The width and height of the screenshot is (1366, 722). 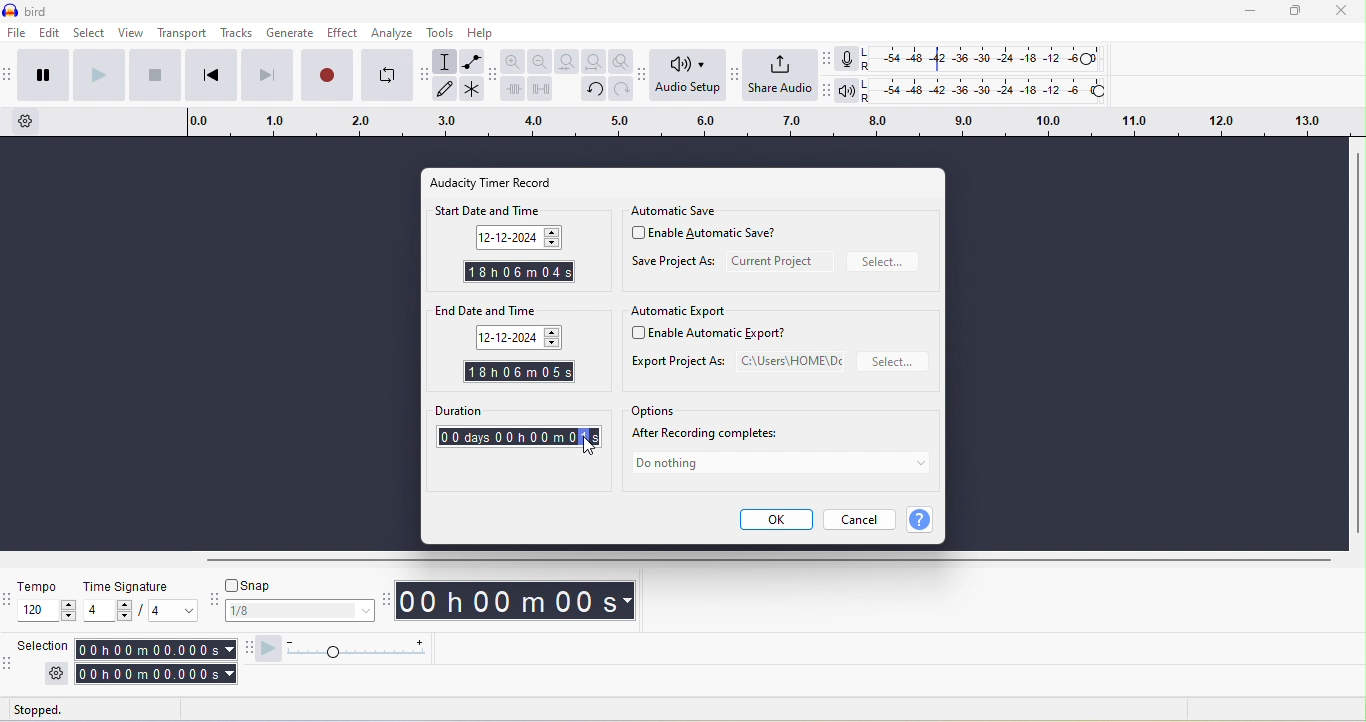 I want to click on draw tool, so click(x=448, y=92).